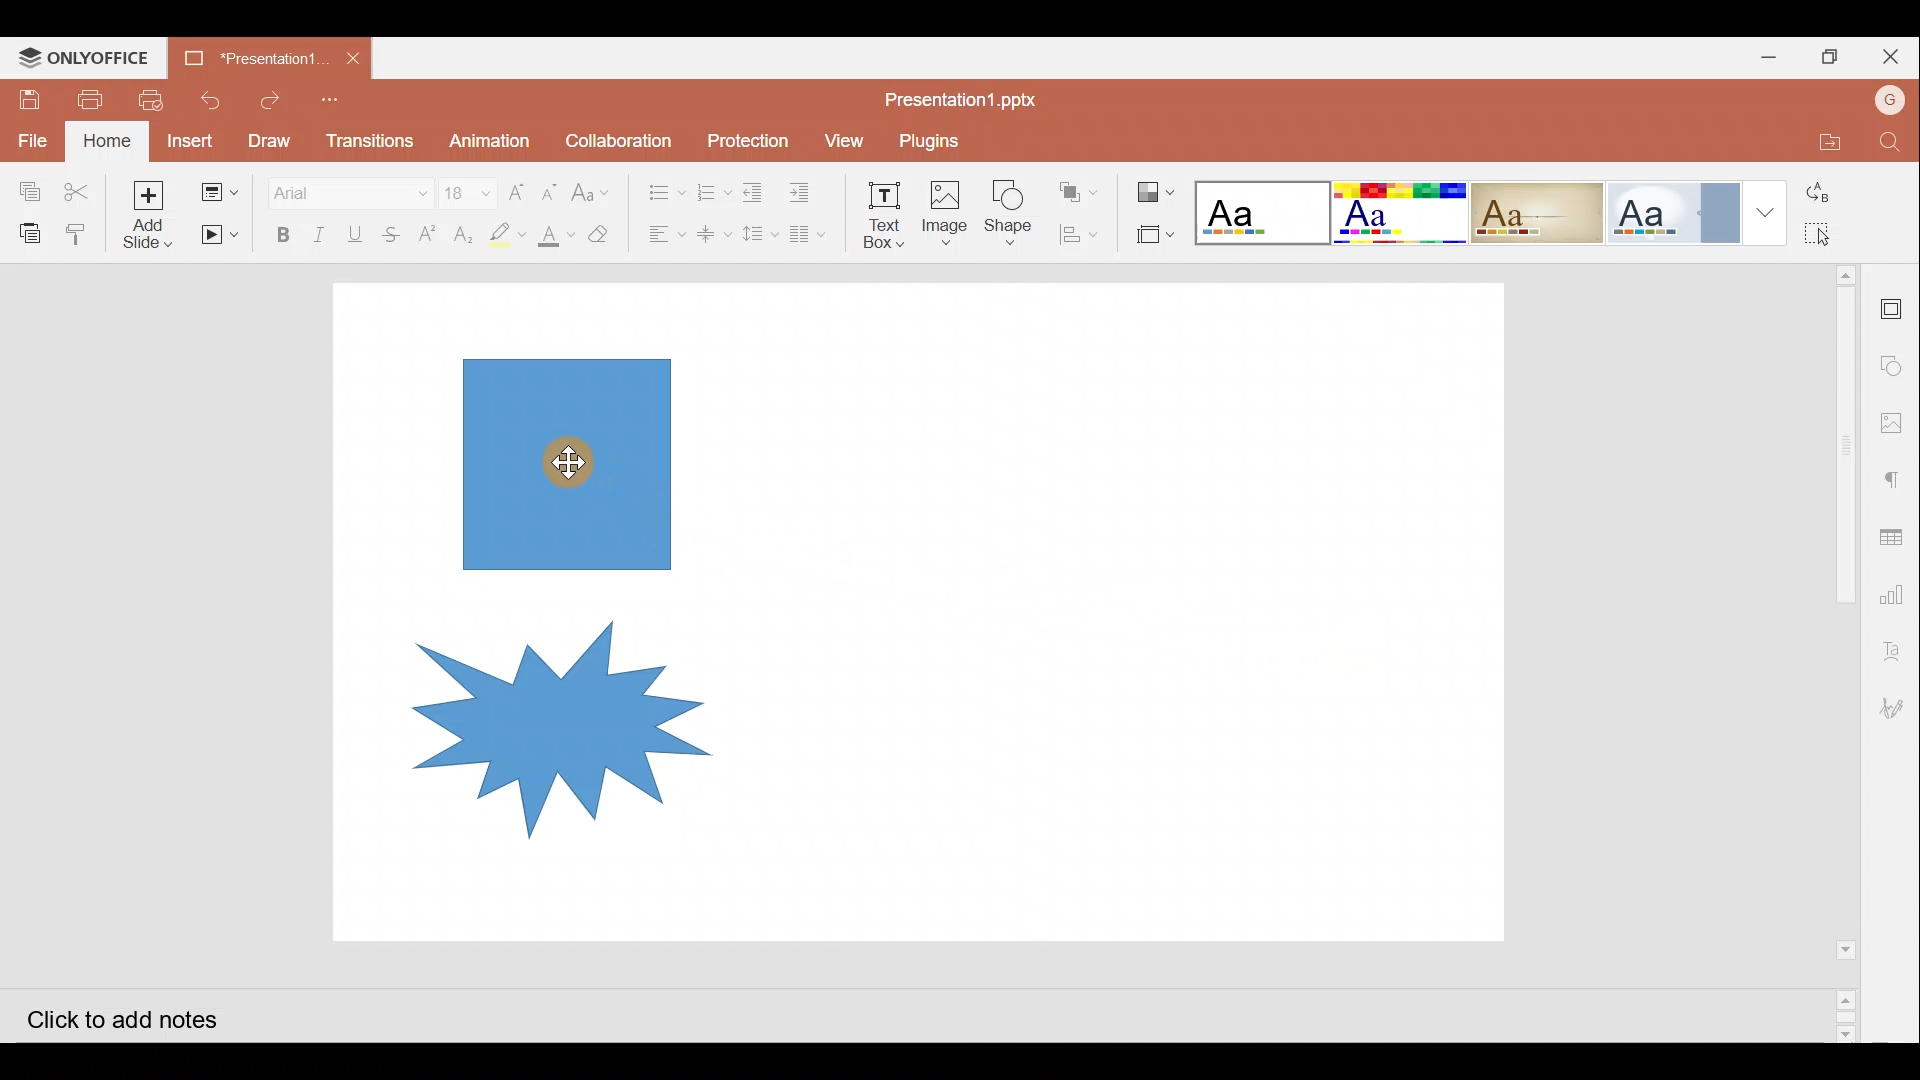 The image size is (1920, 1080). I want to click on Increase font size, so click(514, 186).